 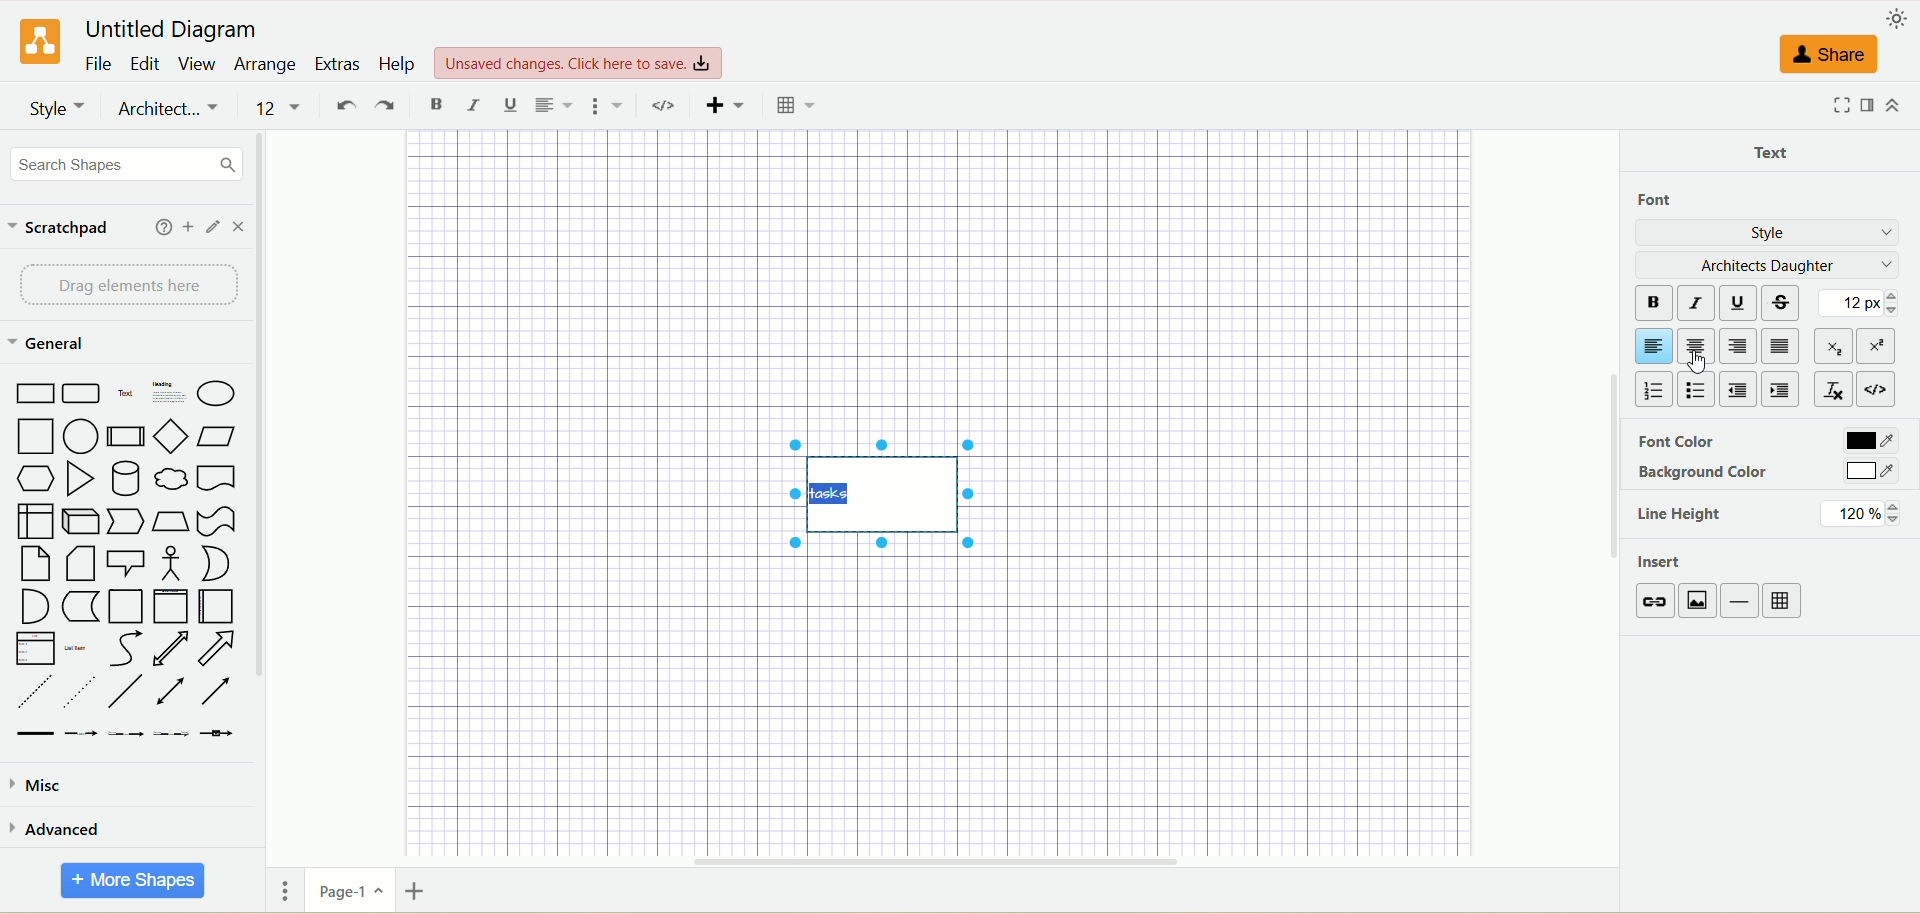 What do you see at coordinates (189, 226) in the screenshot?
I see `add` at bounding box center [189, 226].